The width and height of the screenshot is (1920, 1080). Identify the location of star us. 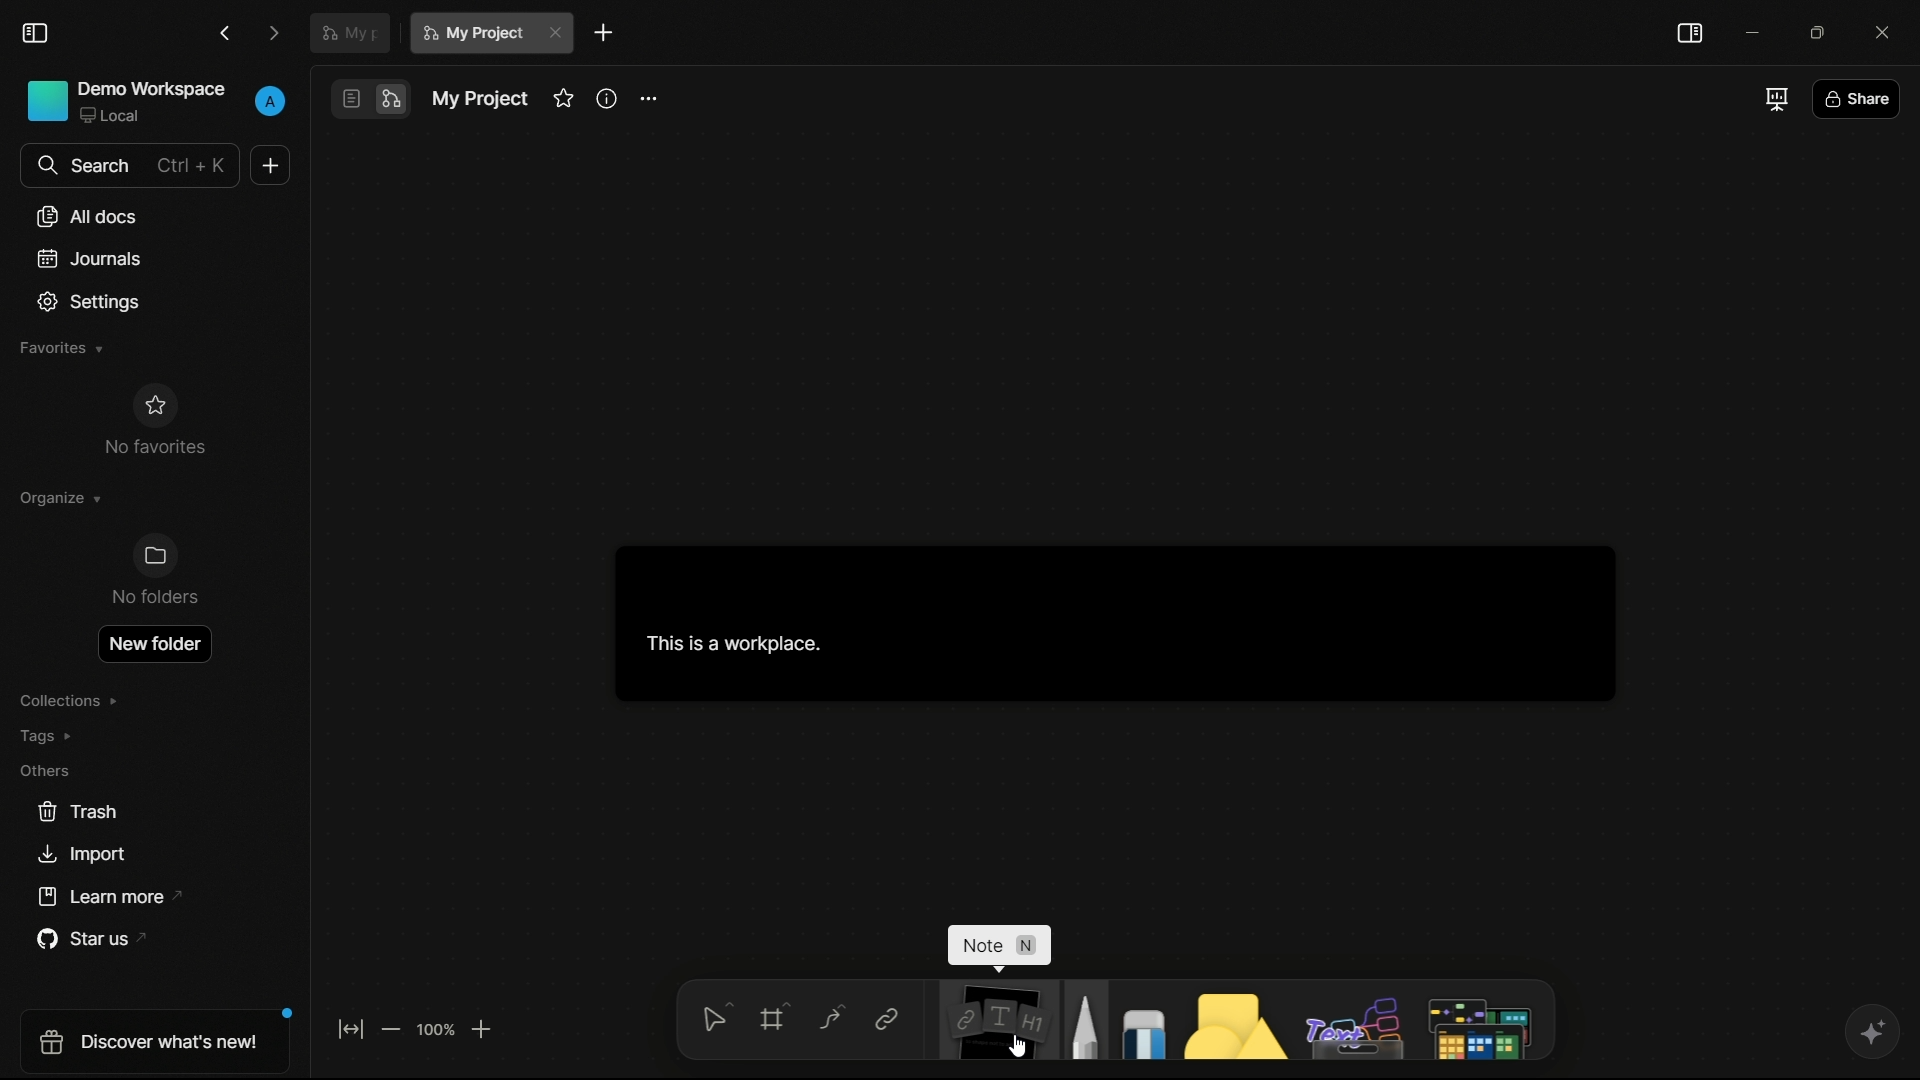
(88, 937).